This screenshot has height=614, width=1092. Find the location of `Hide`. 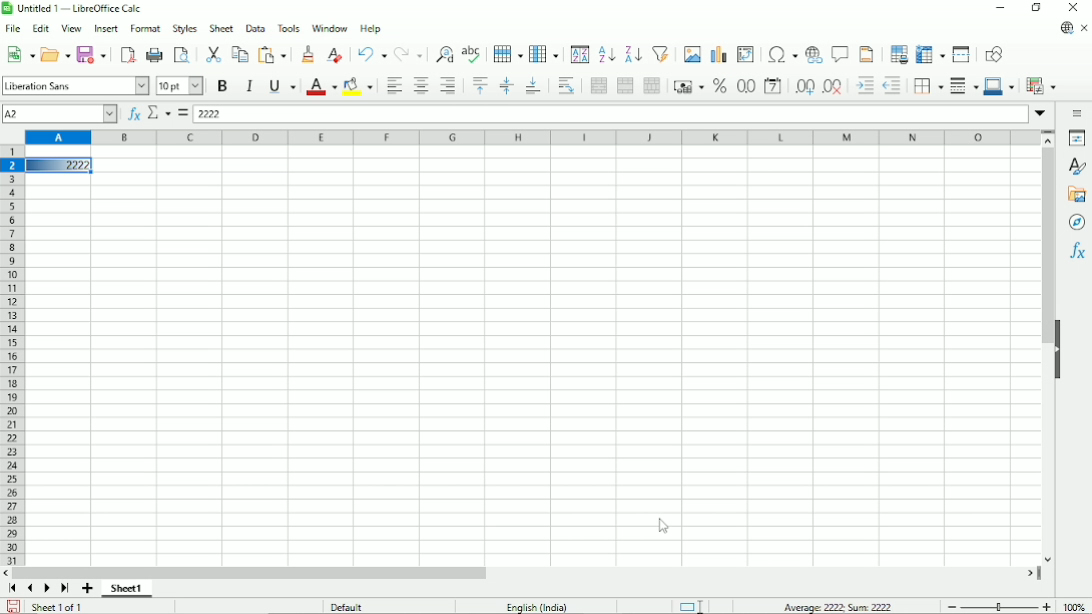

Hide is located at coordinates (1059, 350).